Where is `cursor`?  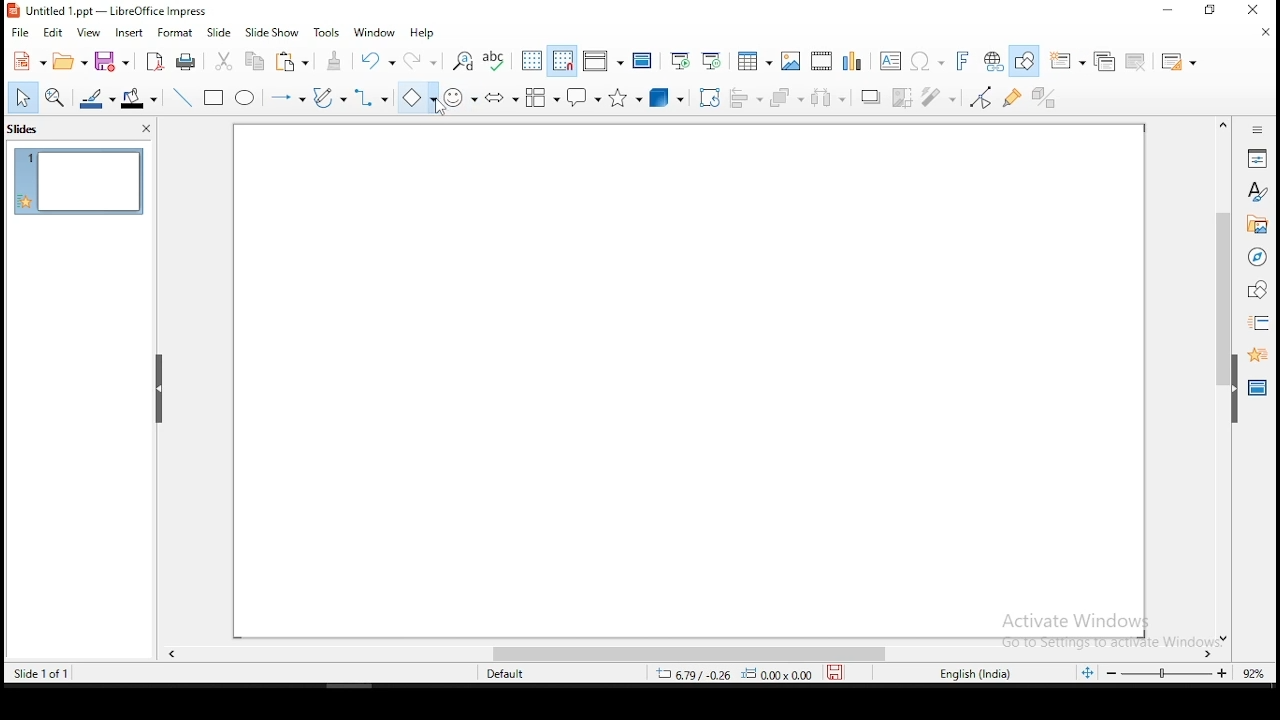 cursor is located at coordinates (437, 107).